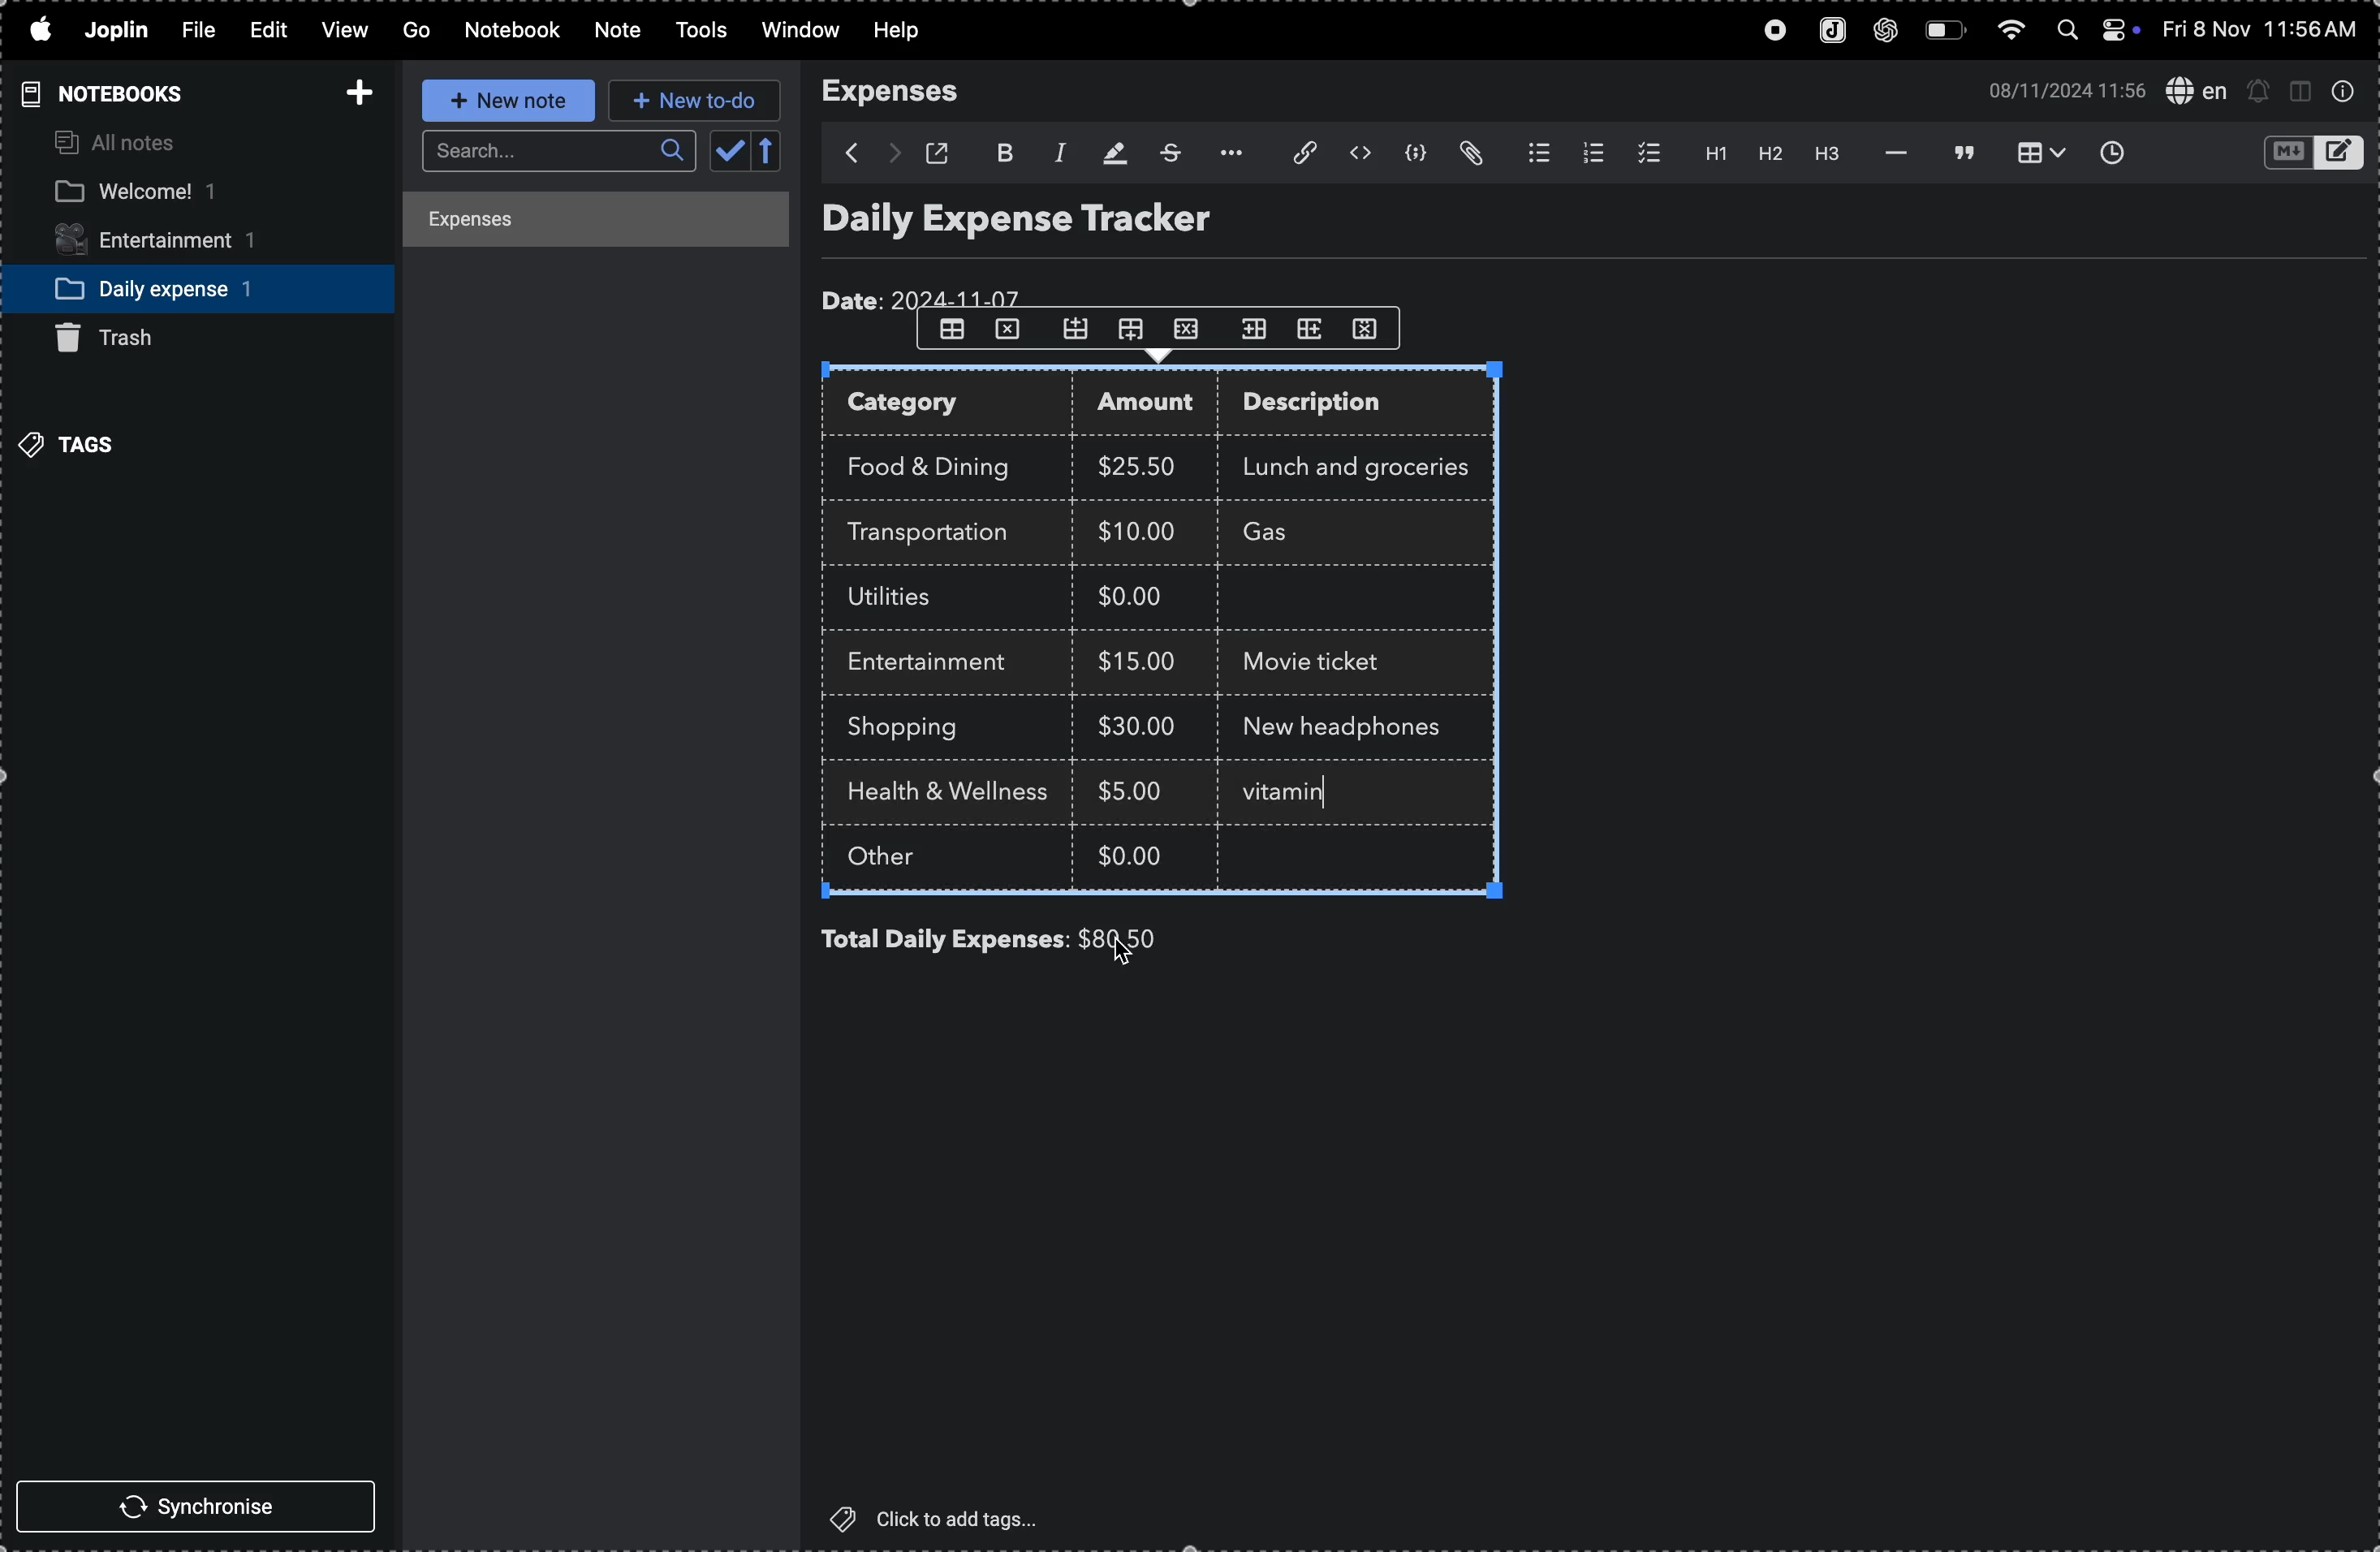 The width and height of the screenshot is (2380, 1552). What do you see at coordinates (1475, 154) in the screenshot?
I see `attach file` at bounding box center [1475, 154].